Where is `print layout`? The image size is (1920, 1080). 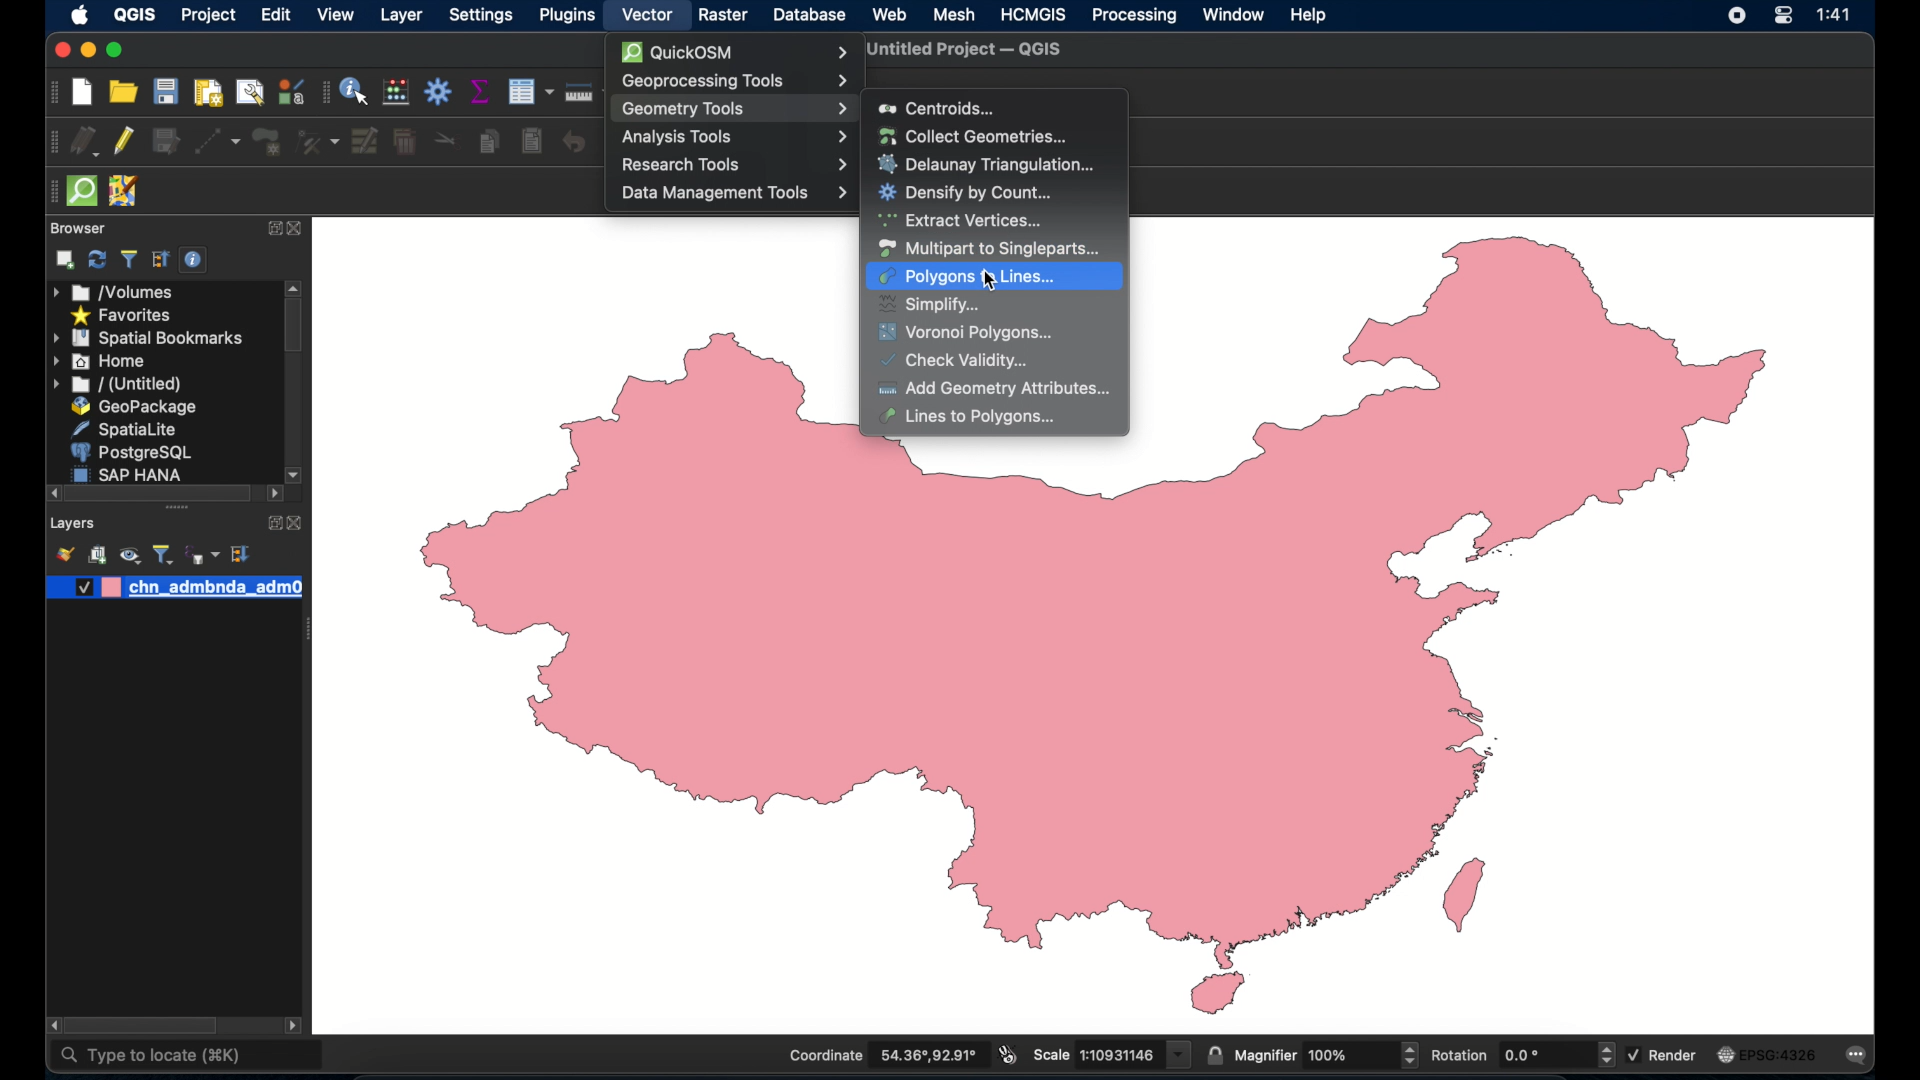 print layout is located at coordinates (206, 92).